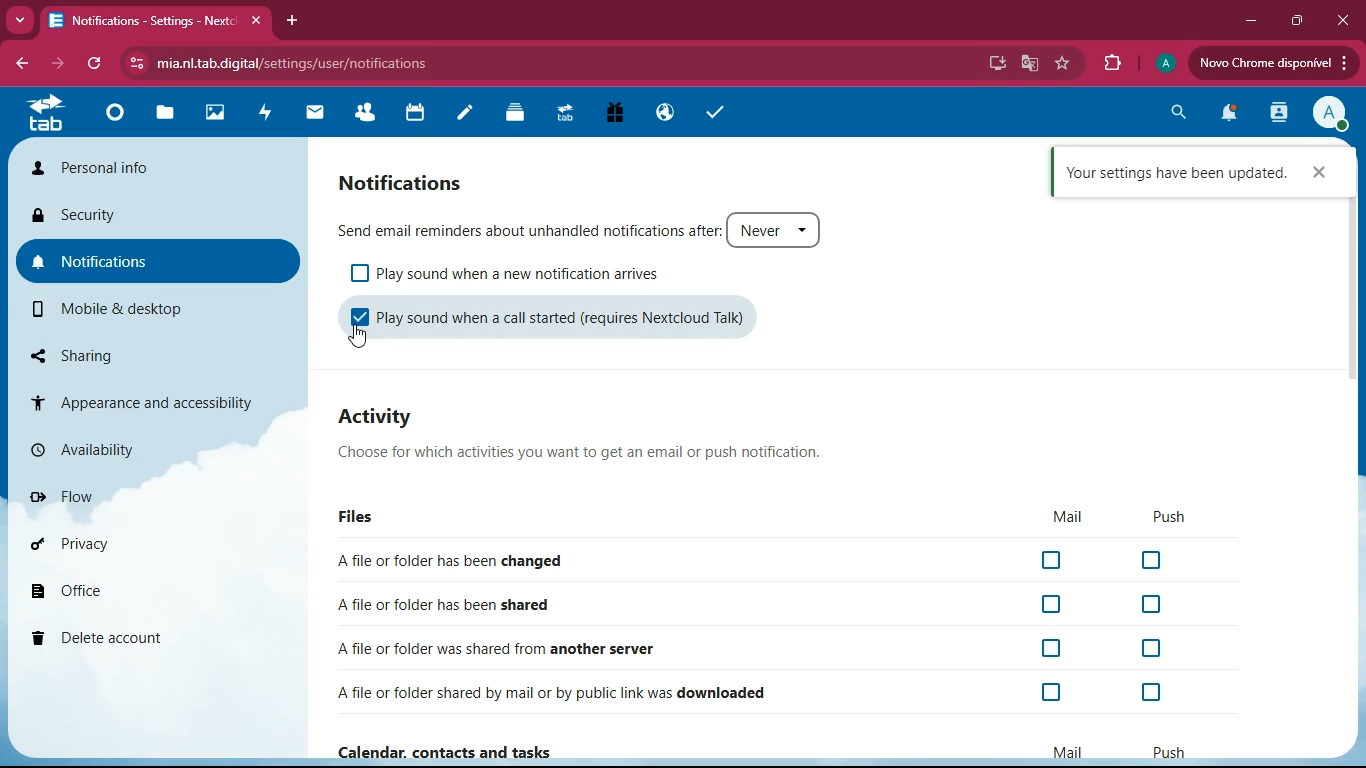 The image size is (1366, 768). I want to click on layers, so click(518, 115).